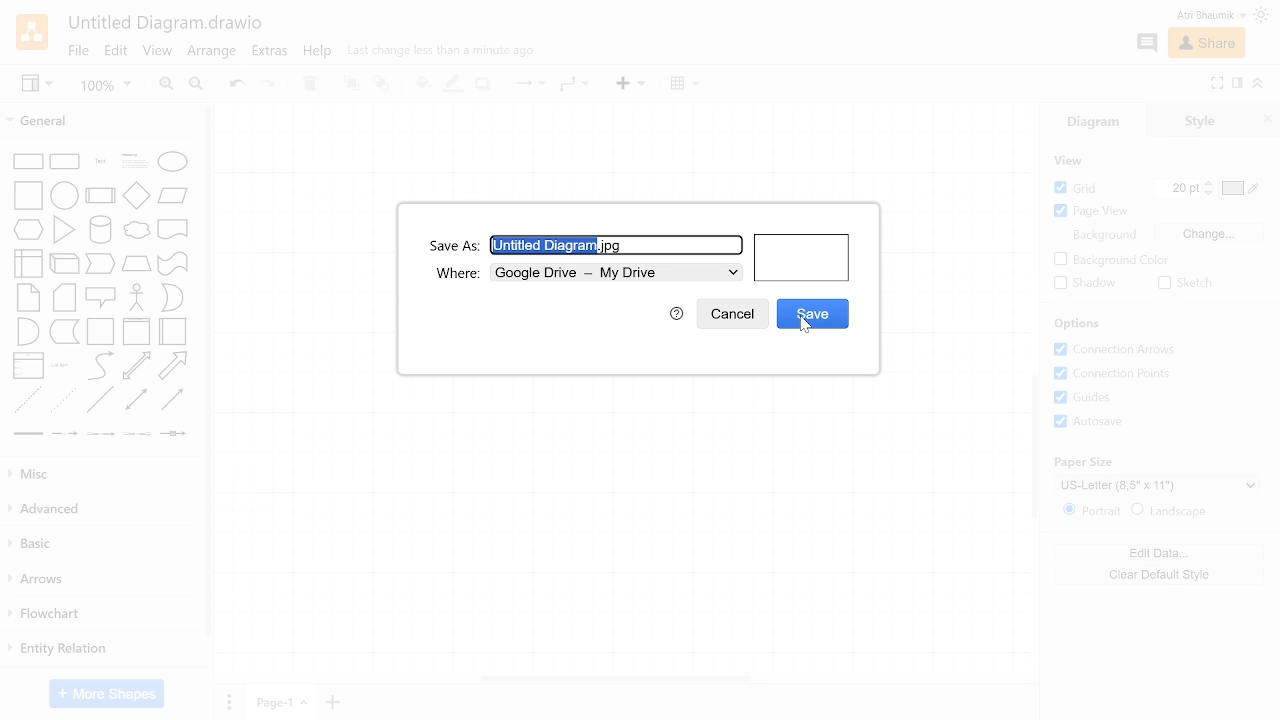  I want to click on Table, so click(686, 85).